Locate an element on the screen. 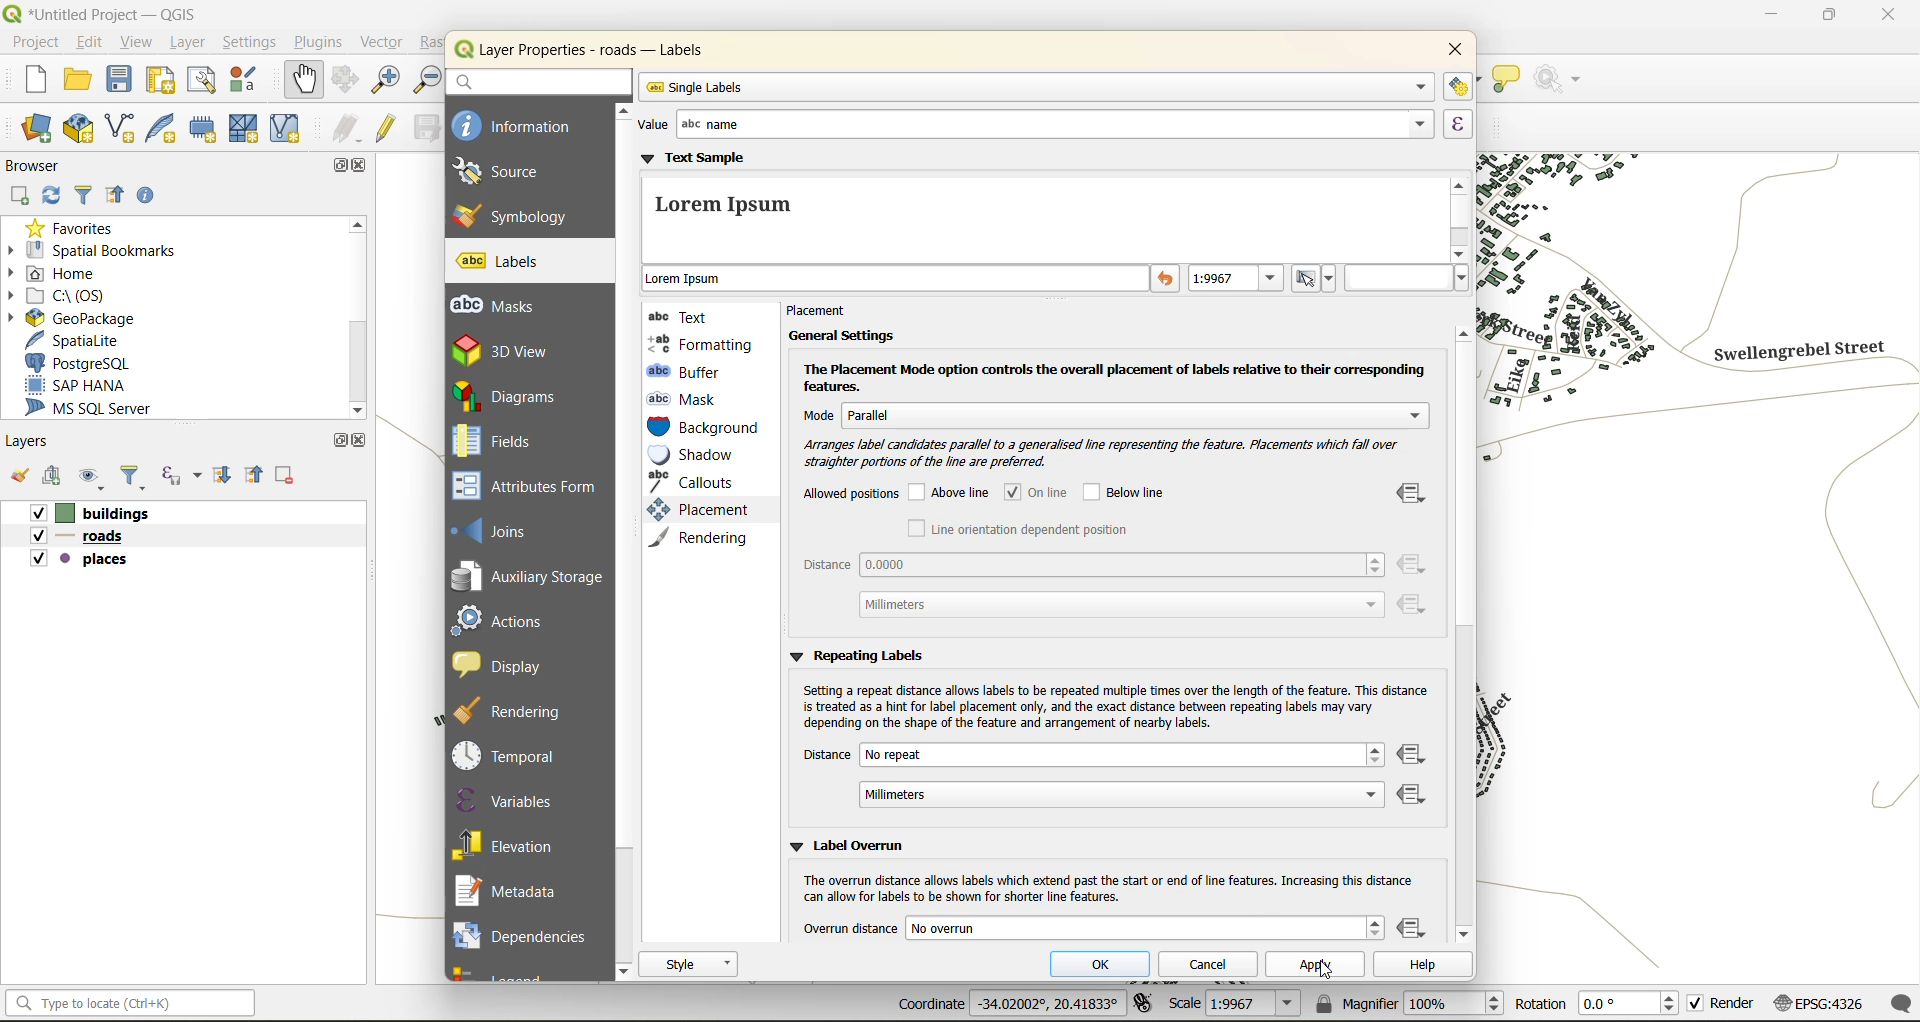  cursor is located at coordinates (1327, 974).